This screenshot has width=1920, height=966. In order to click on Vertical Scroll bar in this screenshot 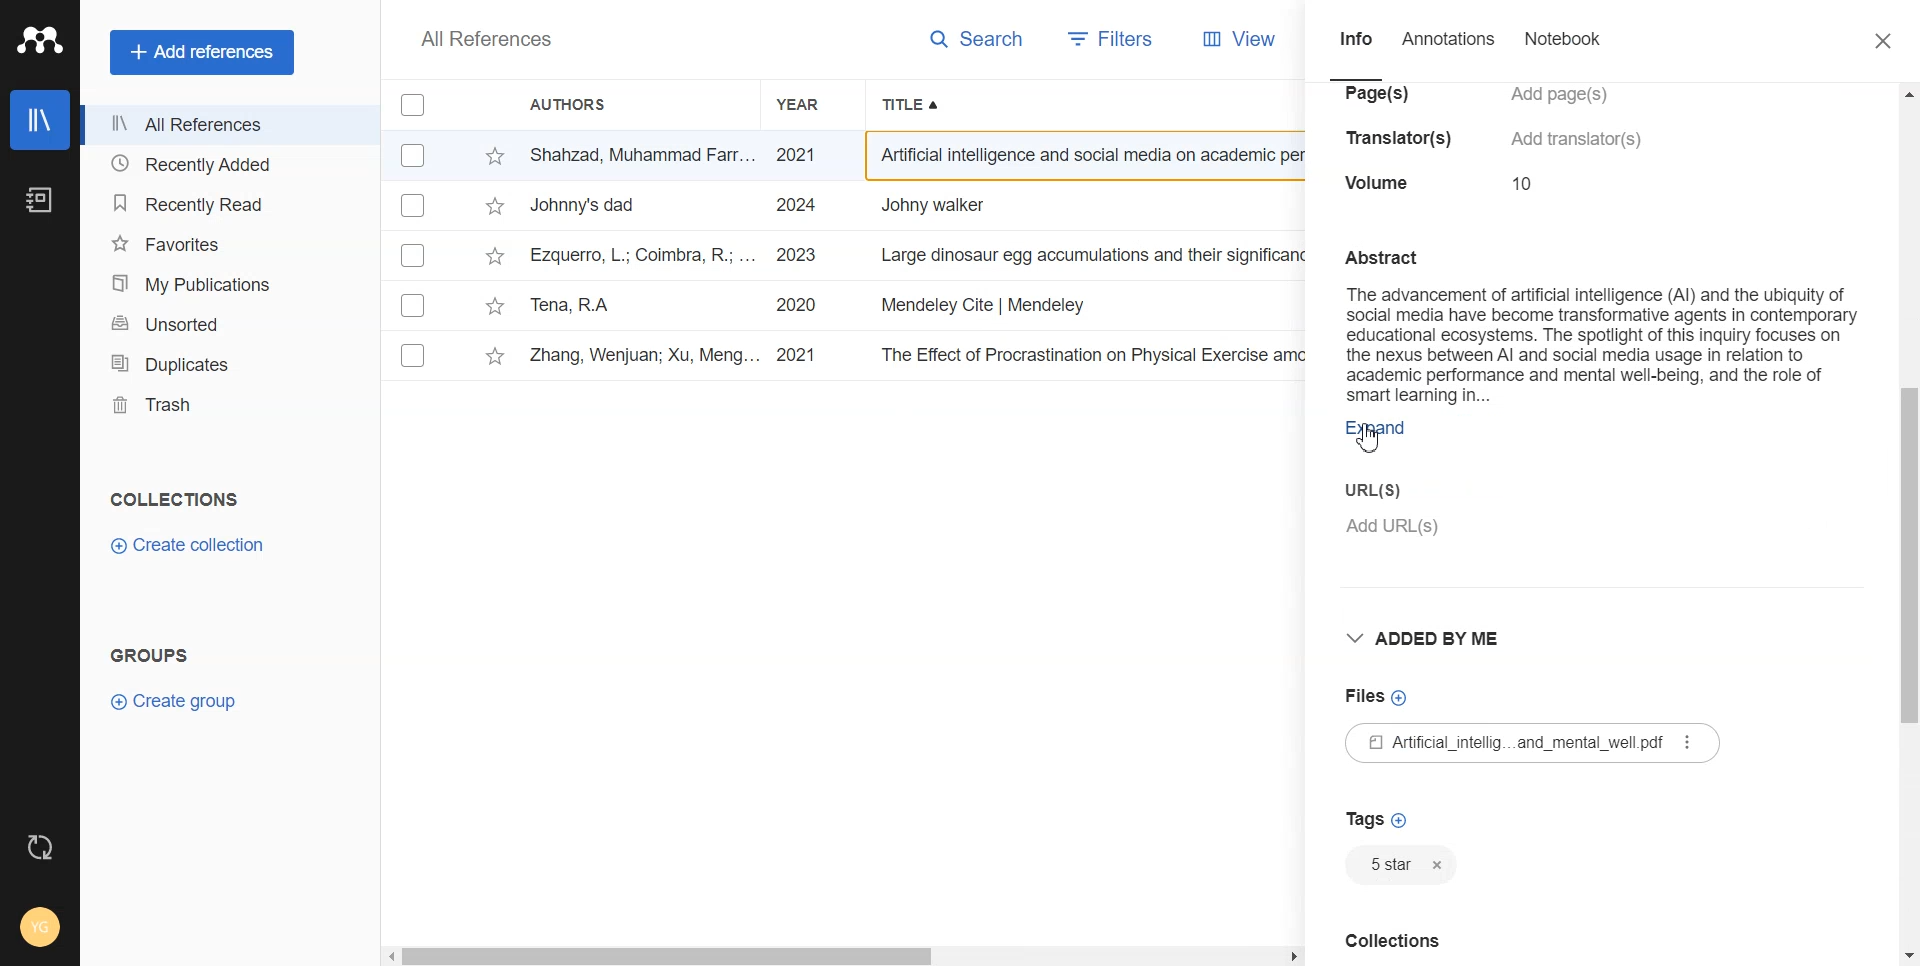, I will do `click(1908, 524)`.